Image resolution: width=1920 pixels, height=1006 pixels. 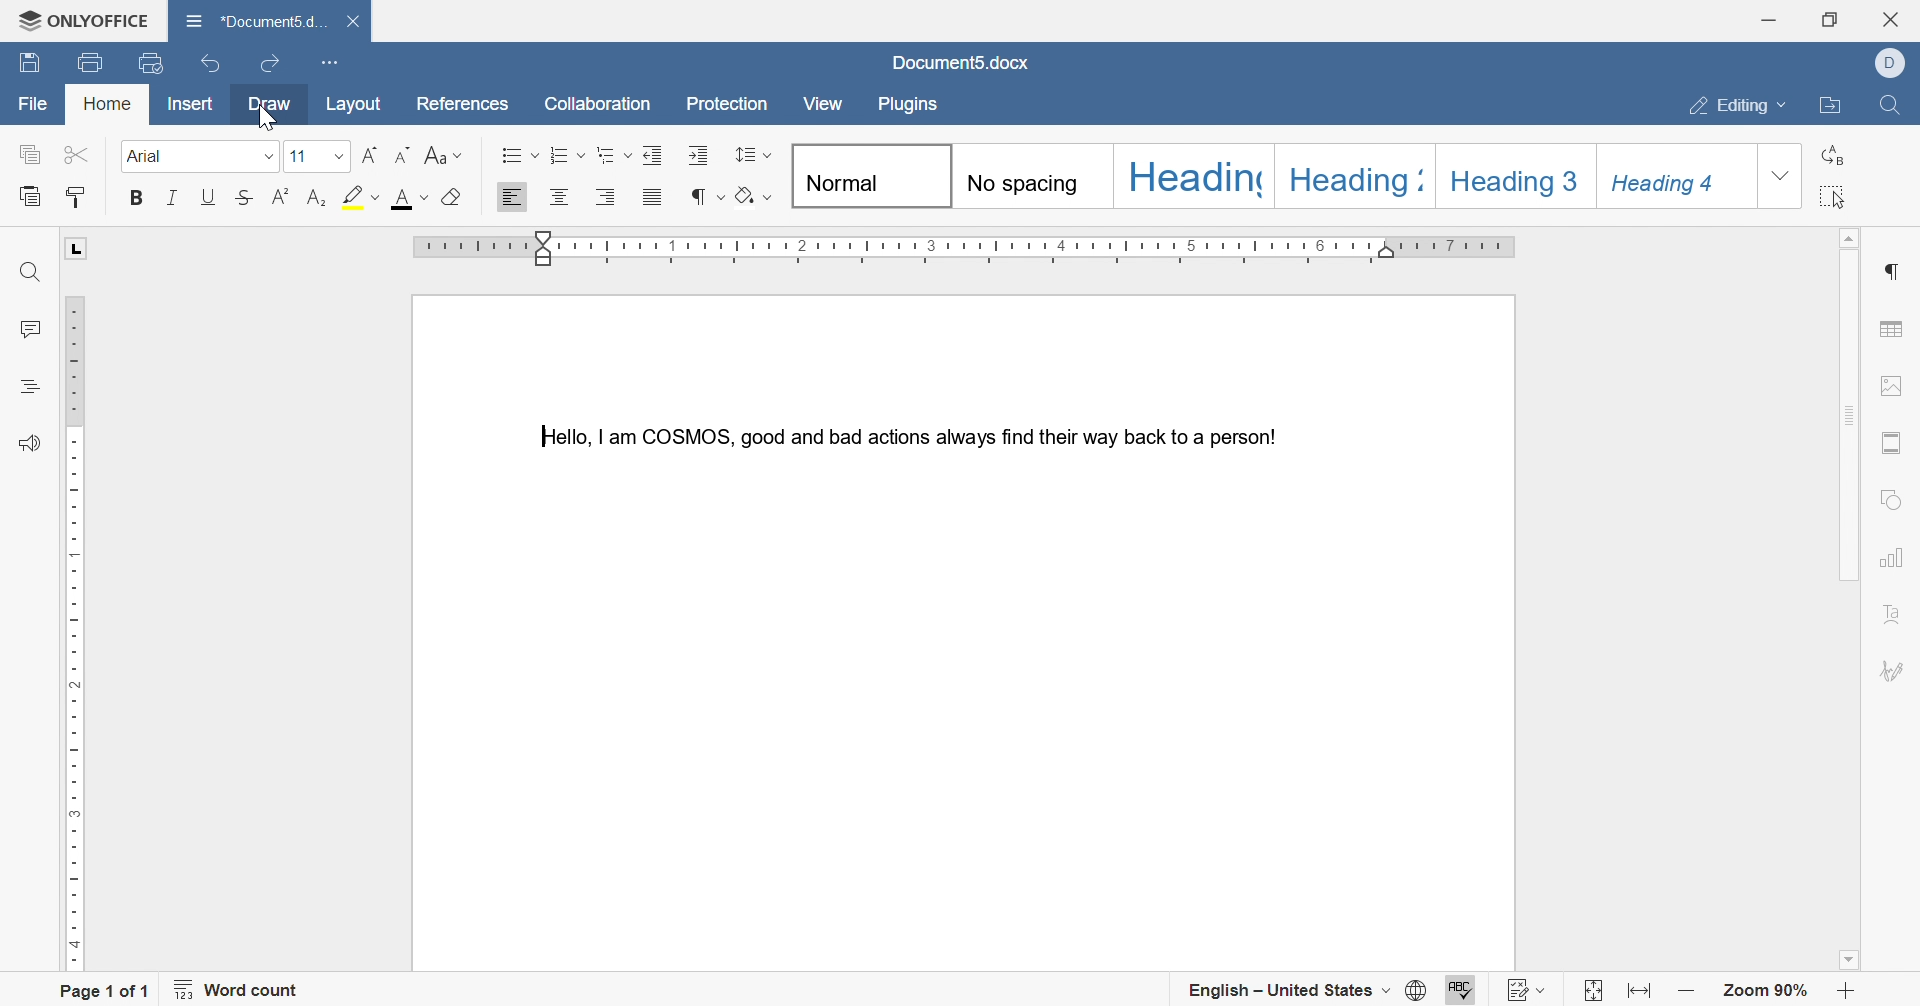 I want to click on restore down, so click(x=1830, y=19).